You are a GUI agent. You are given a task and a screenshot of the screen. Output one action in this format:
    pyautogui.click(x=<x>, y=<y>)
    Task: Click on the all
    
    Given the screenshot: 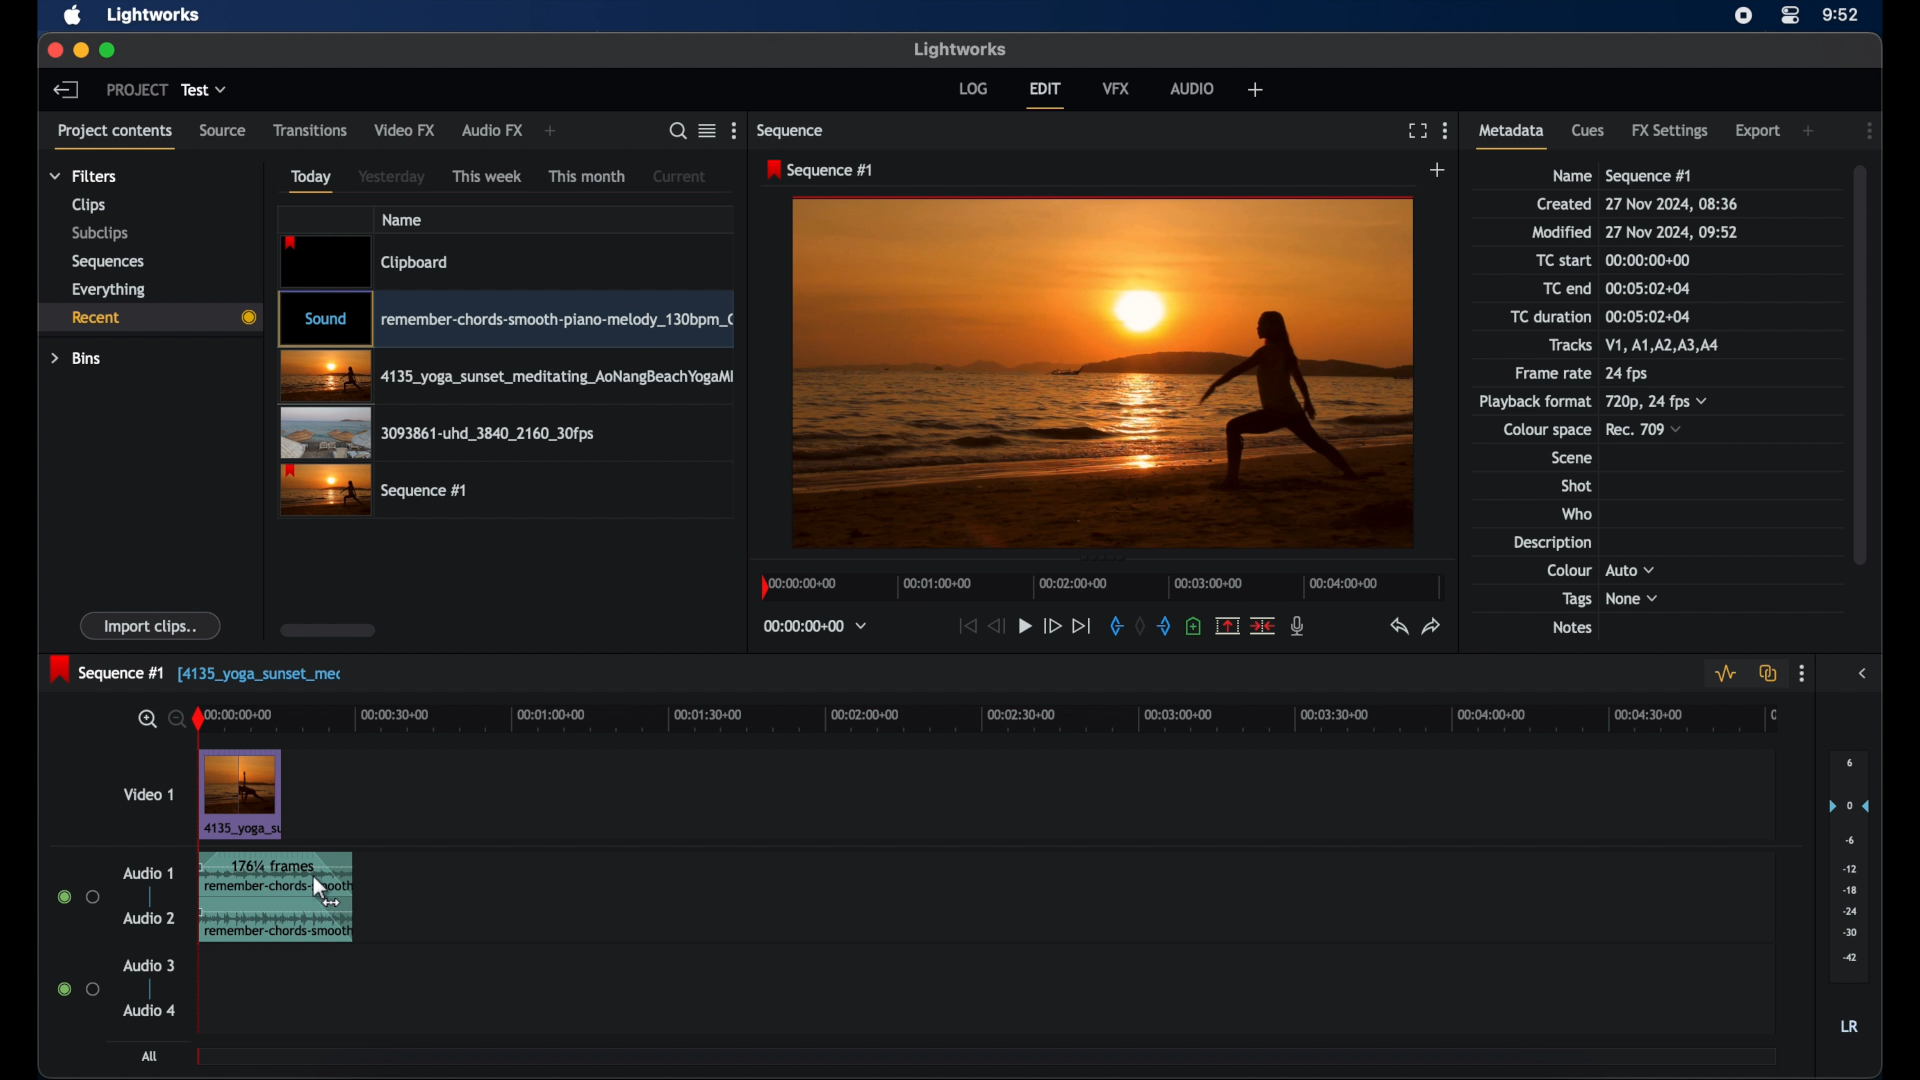 What is the action you would take?
    pyautogui.click(x=151, y=1056)
    